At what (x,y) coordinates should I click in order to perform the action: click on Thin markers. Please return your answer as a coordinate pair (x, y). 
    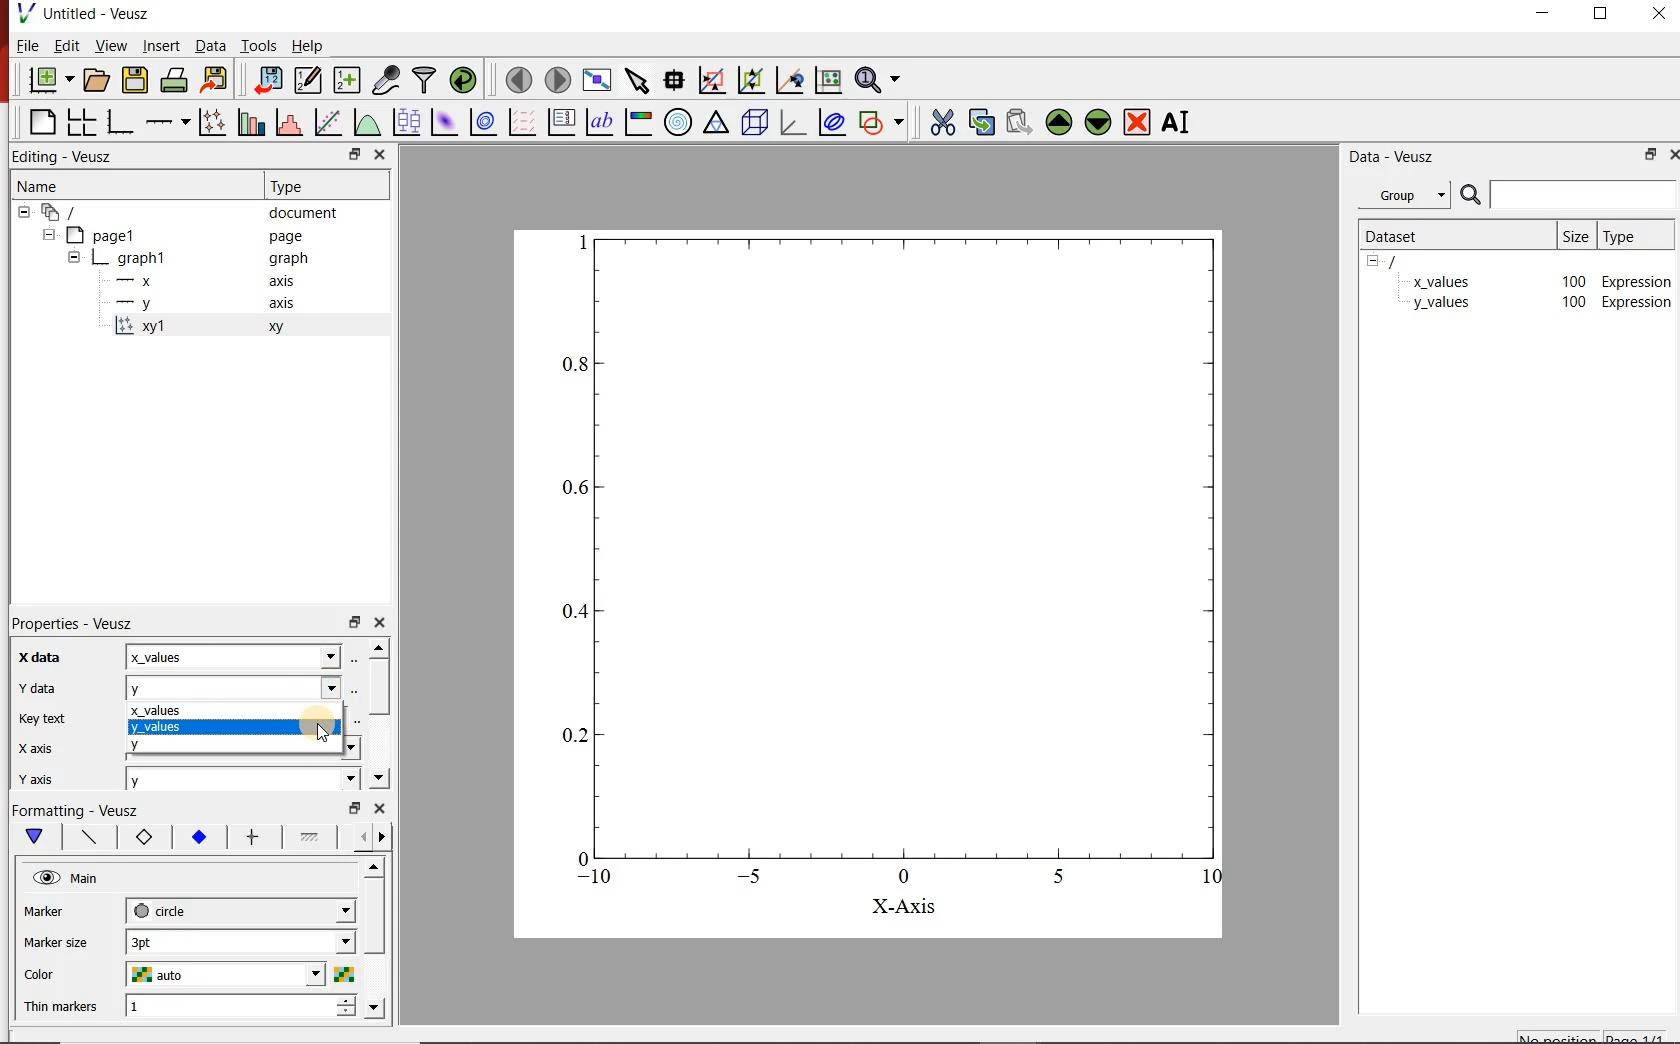
    Looking at the image, I should click on (61, 1007).